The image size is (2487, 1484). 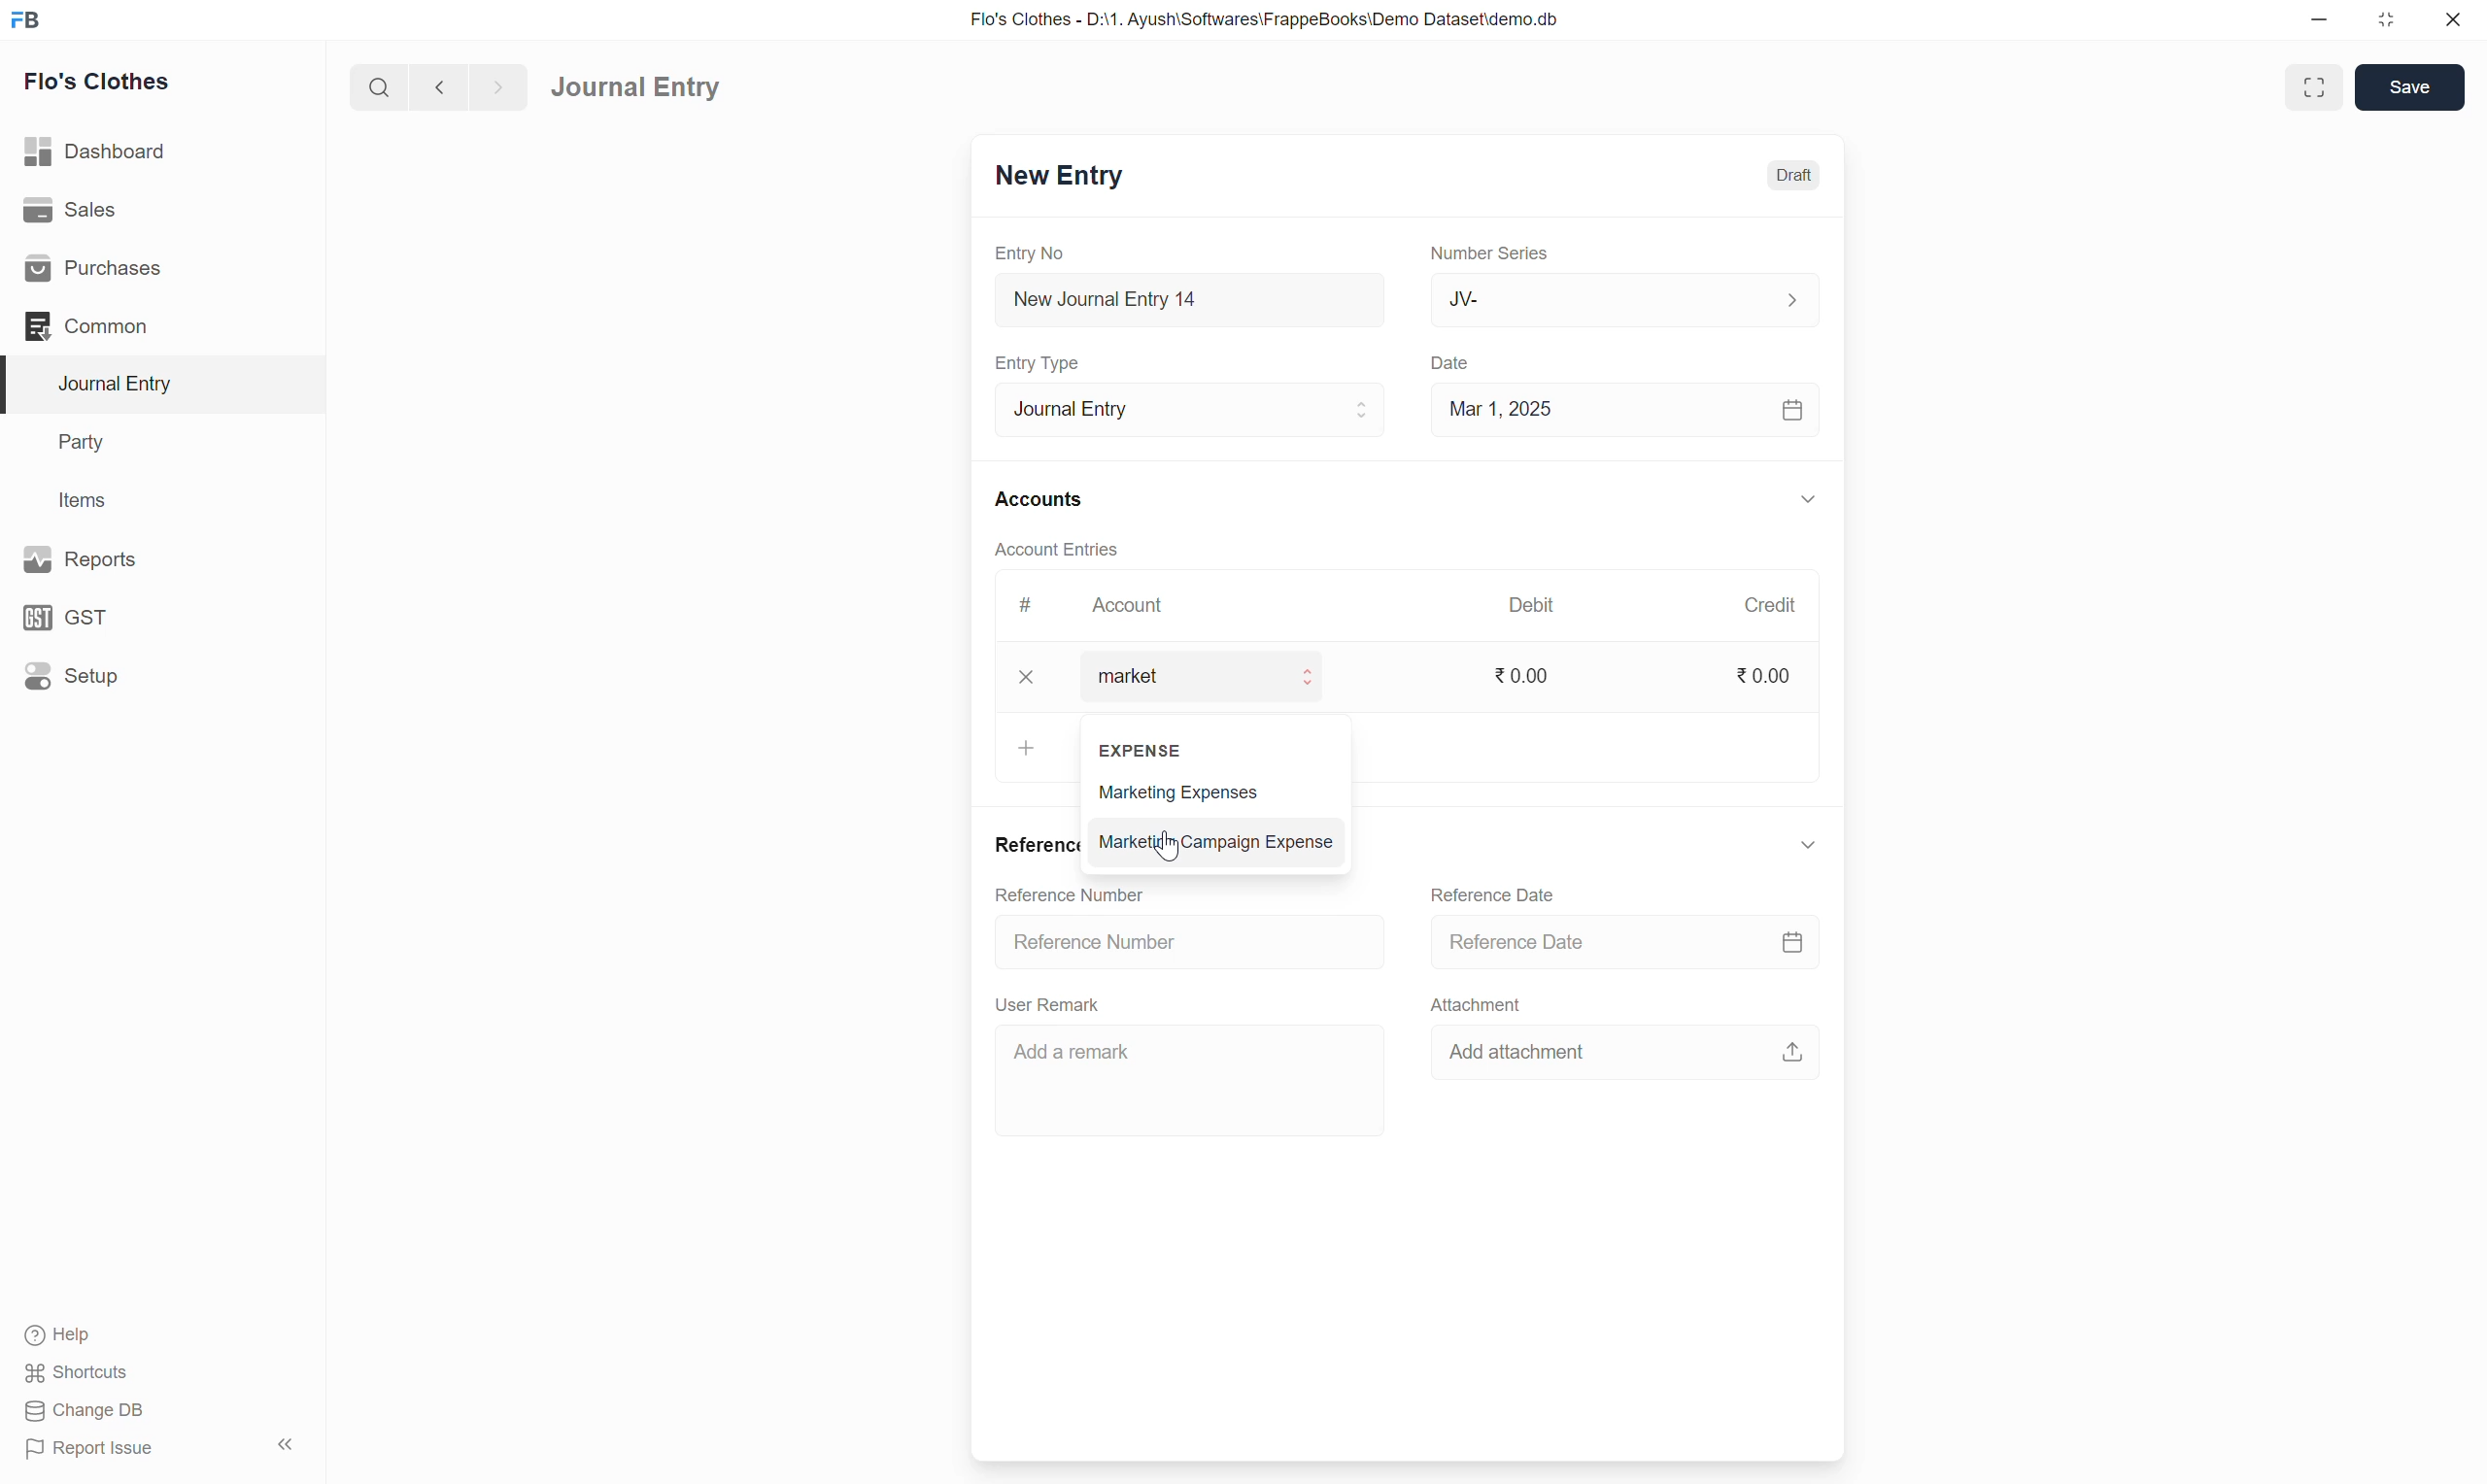 I want to click on Entry Type, so click(x=1044, y=363).